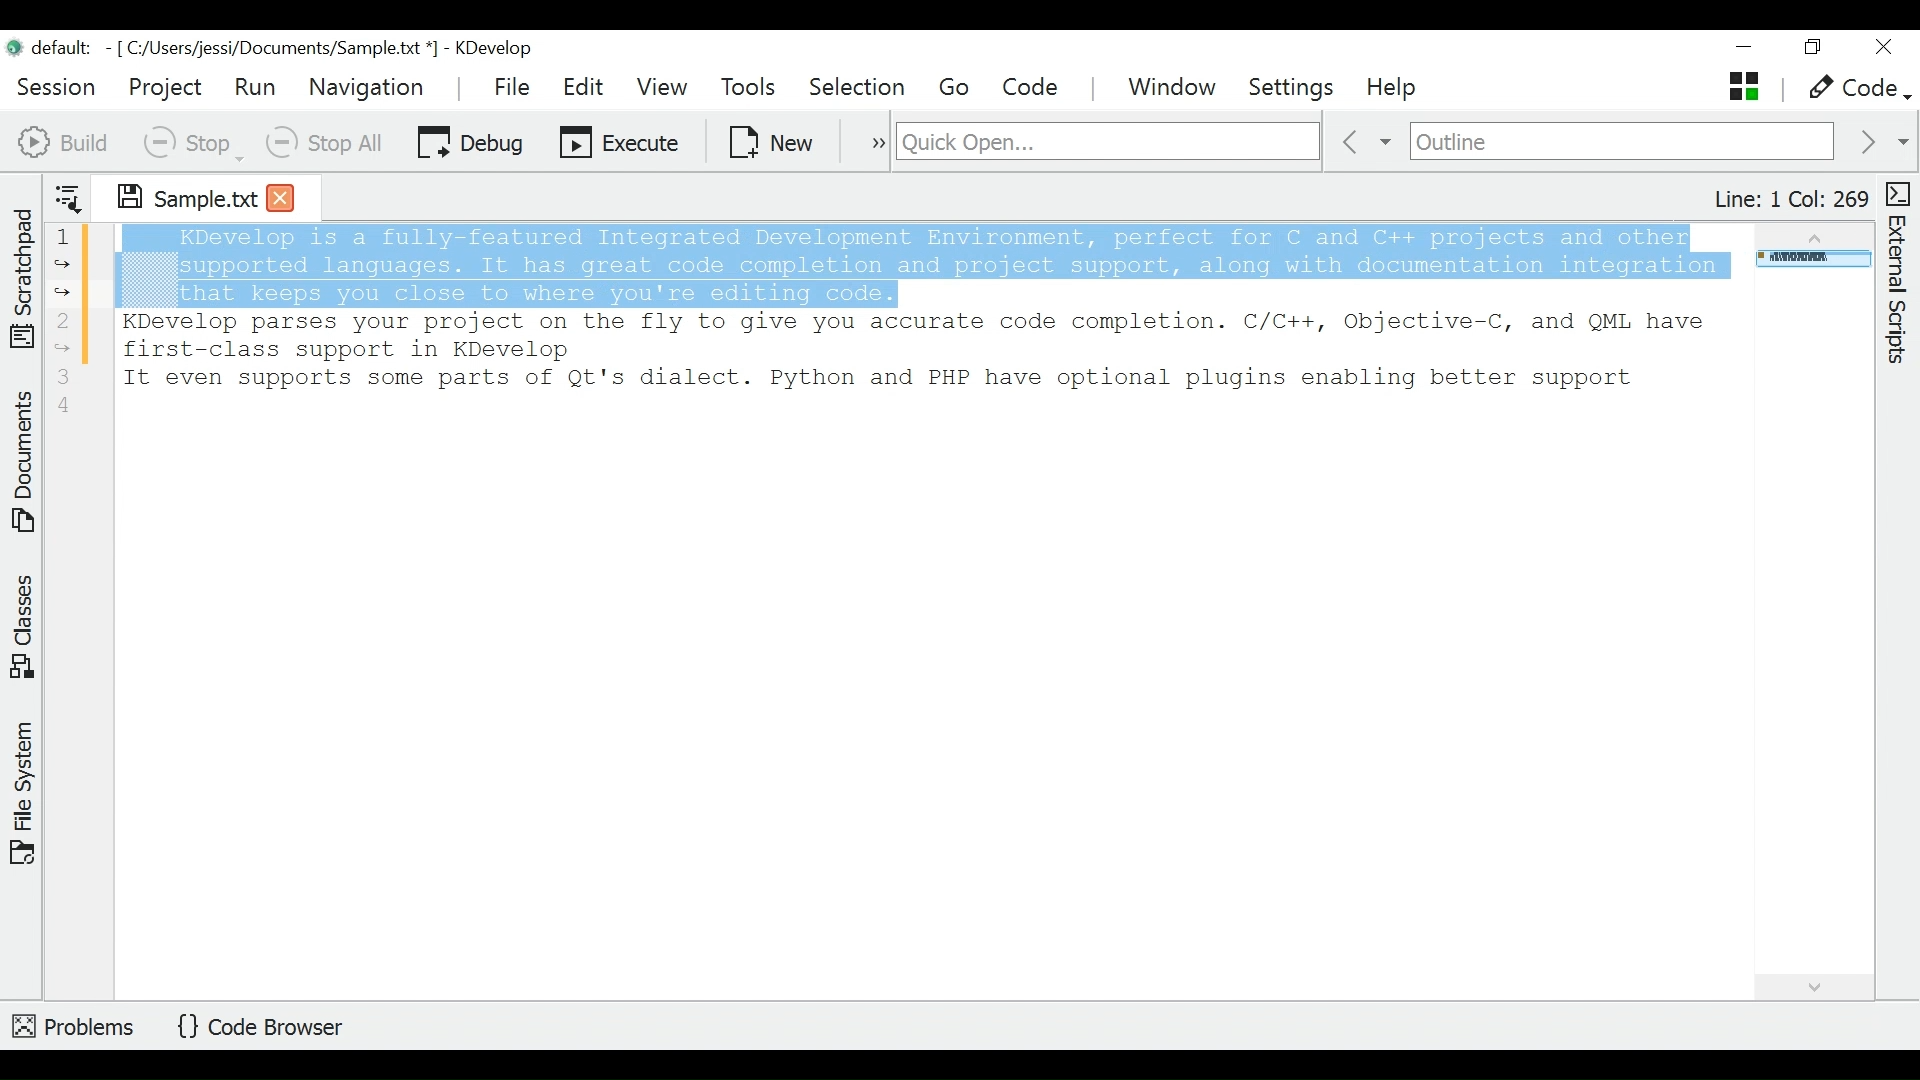  I want to click on Scroll up, so click(1811, 234).